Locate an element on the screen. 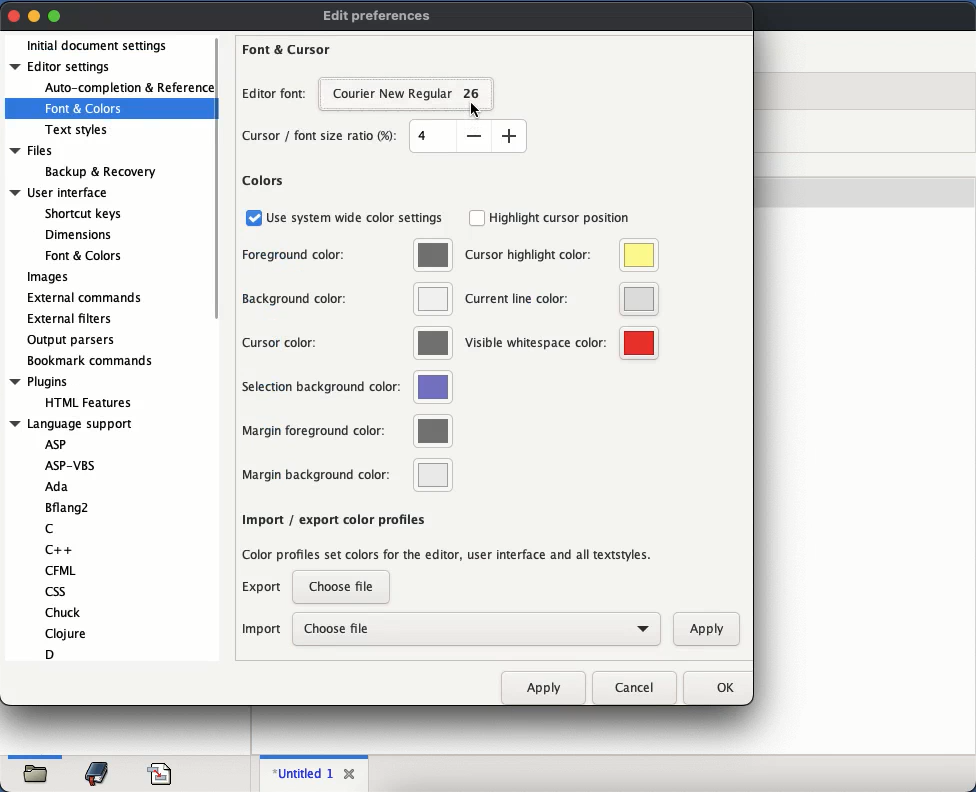 The image size is (976, 792). checkbox is located at coordinates (476, 217).